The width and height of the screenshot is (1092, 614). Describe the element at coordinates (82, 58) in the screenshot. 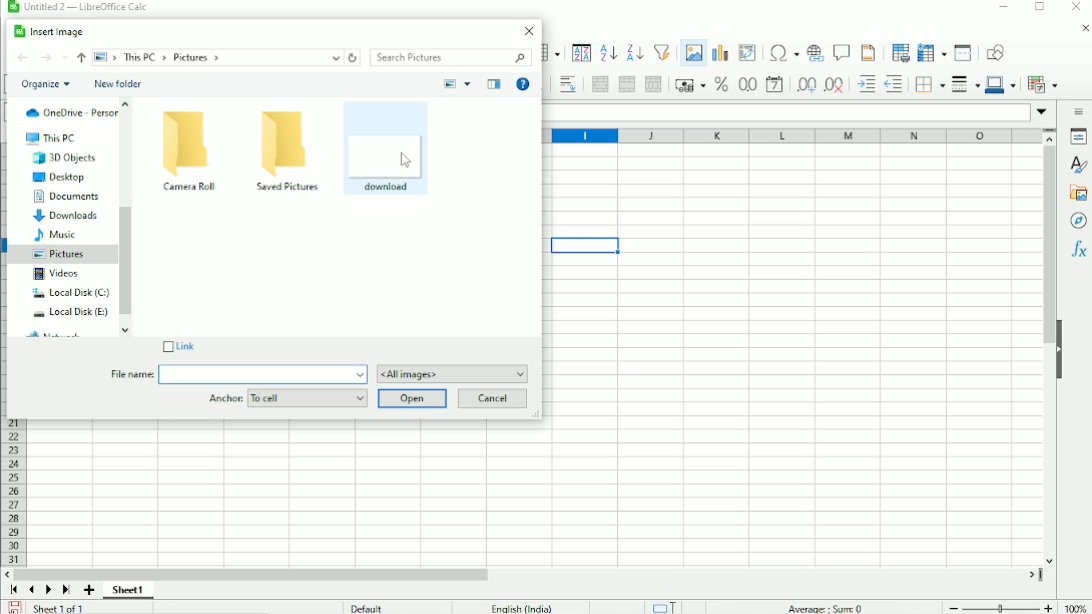

I see `Up to ''This PC''` at that location.